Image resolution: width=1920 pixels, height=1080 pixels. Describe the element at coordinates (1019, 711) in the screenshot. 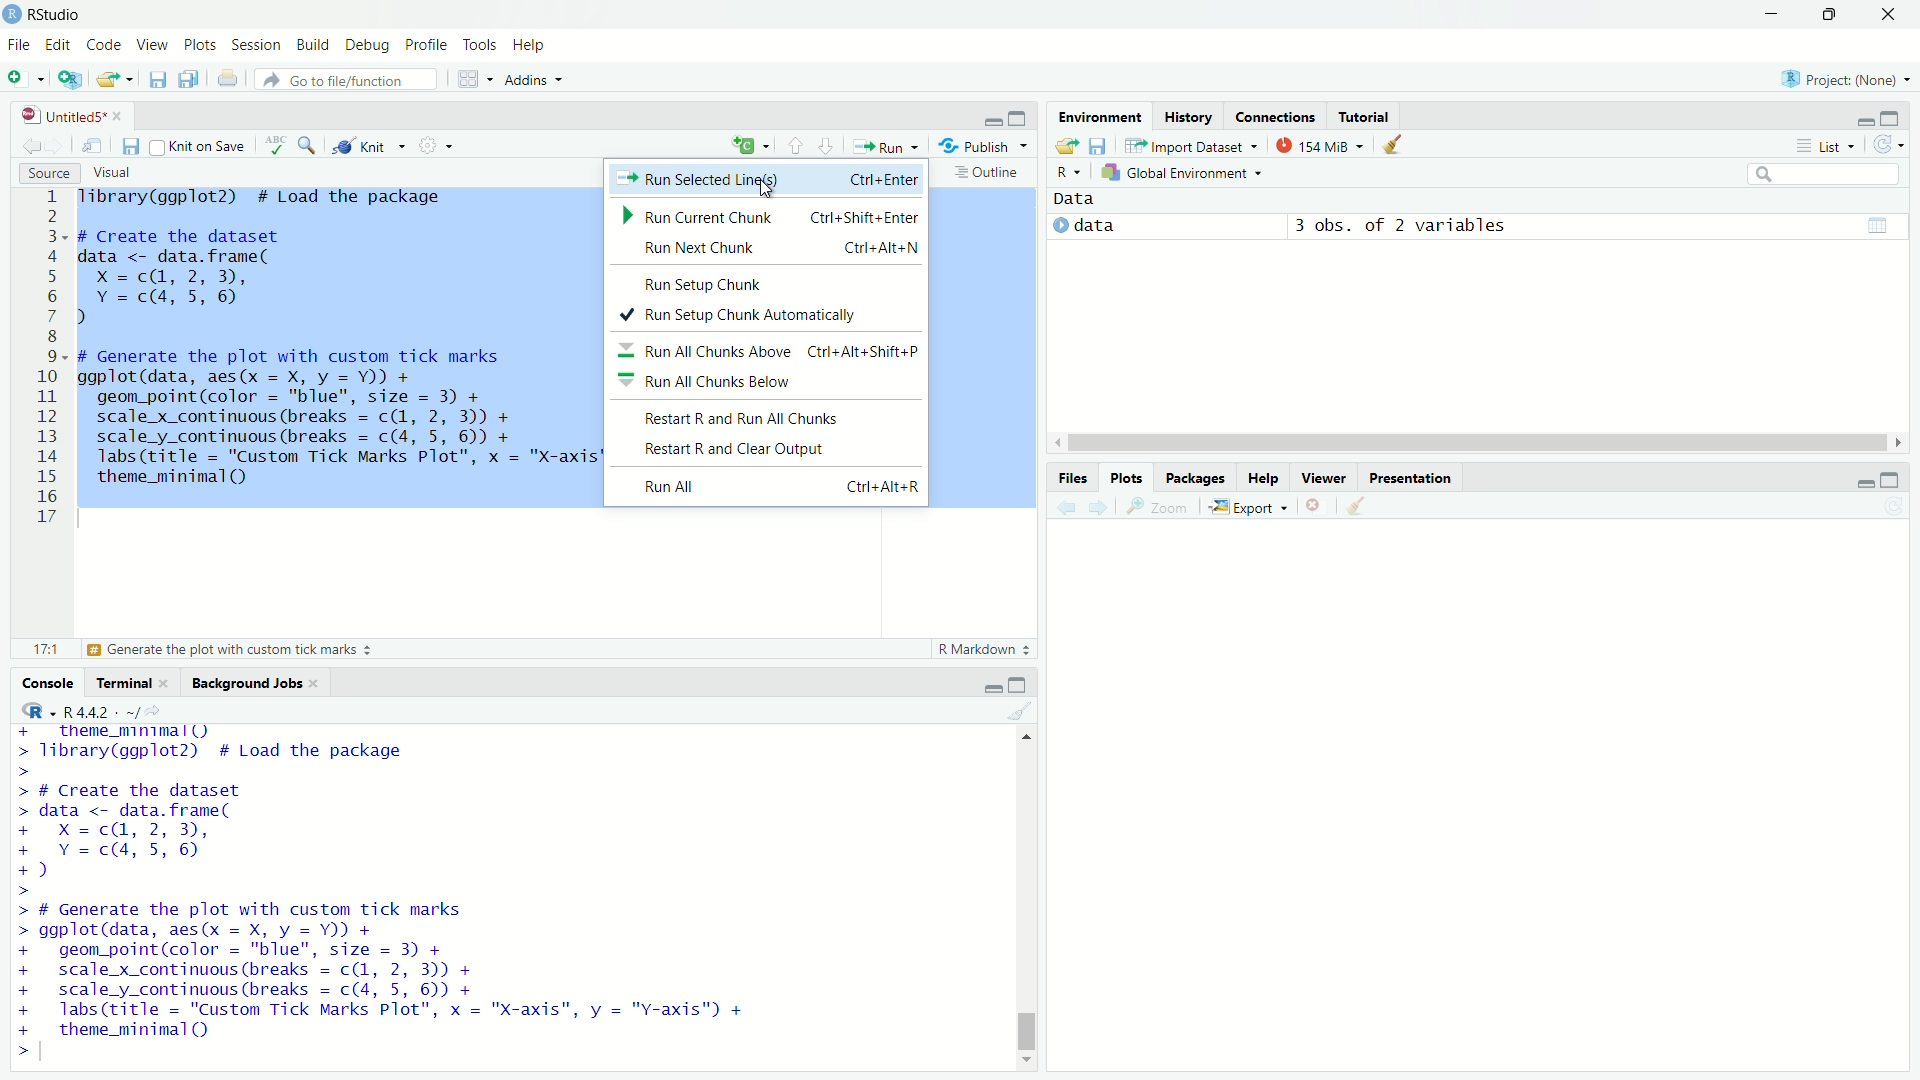

I see `clear console` at that location.